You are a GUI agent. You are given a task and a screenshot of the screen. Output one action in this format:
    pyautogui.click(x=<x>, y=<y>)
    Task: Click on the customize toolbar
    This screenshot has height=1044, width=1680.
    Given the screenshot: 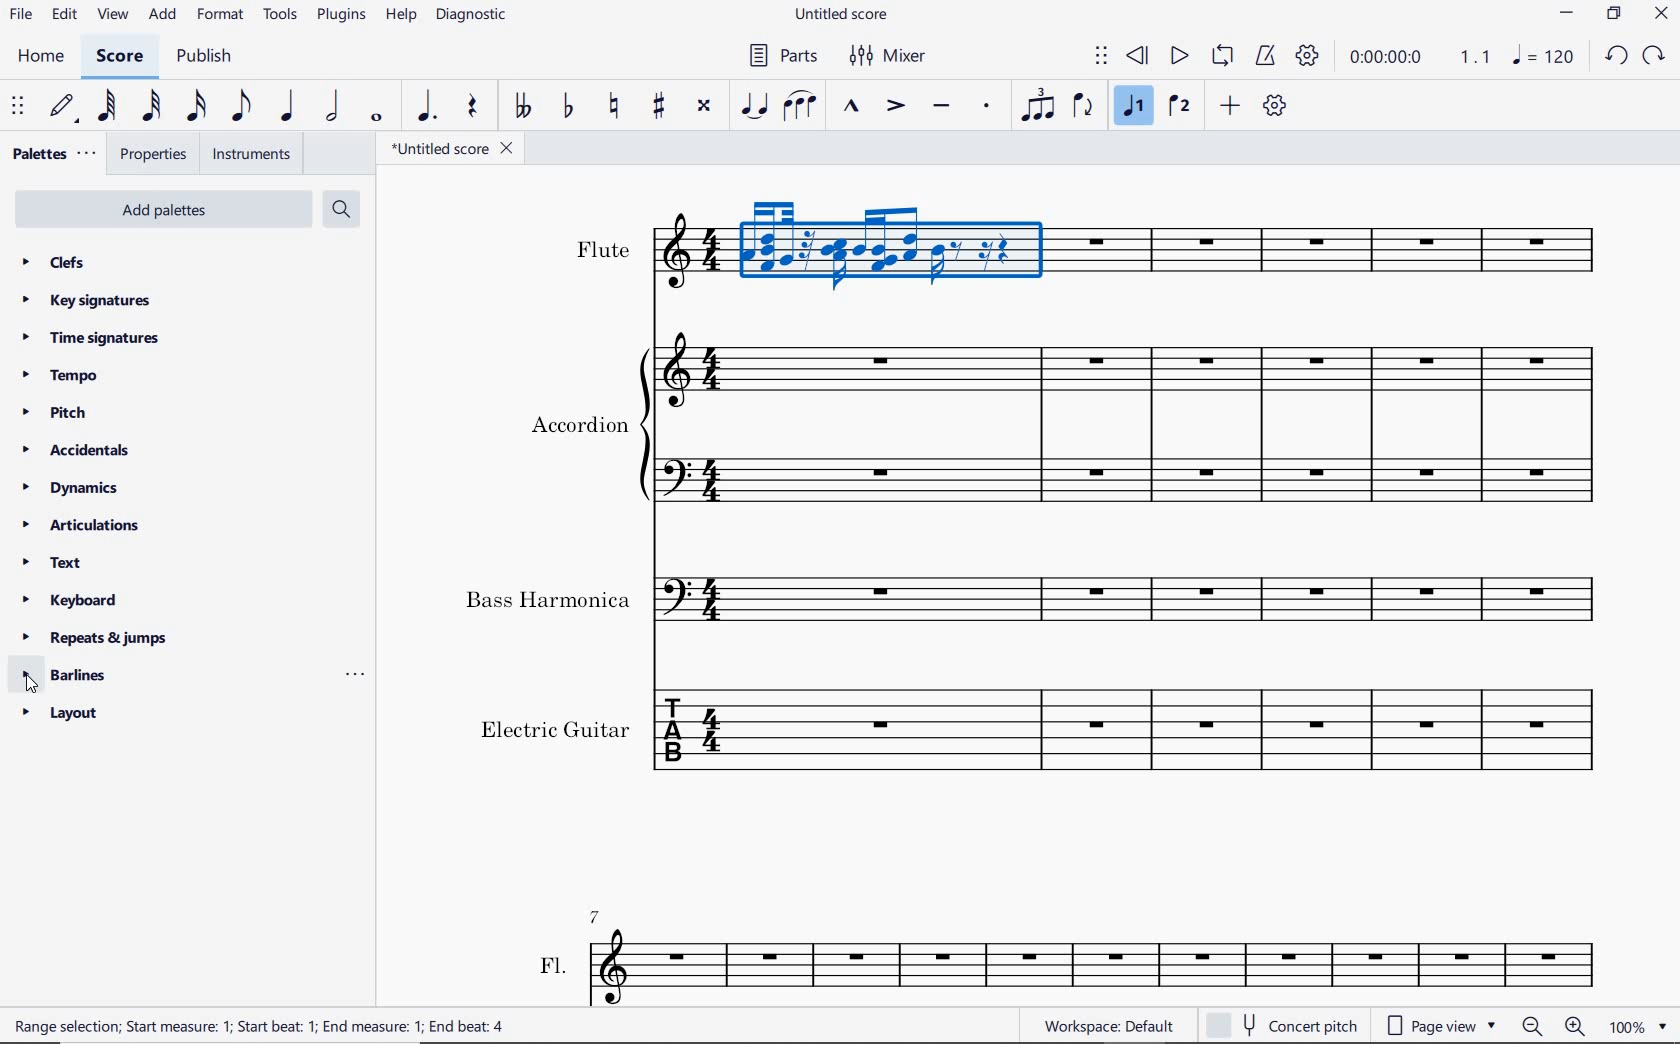 What is the action you would take?
    pyautogui.click(x=1276, y=105)
    